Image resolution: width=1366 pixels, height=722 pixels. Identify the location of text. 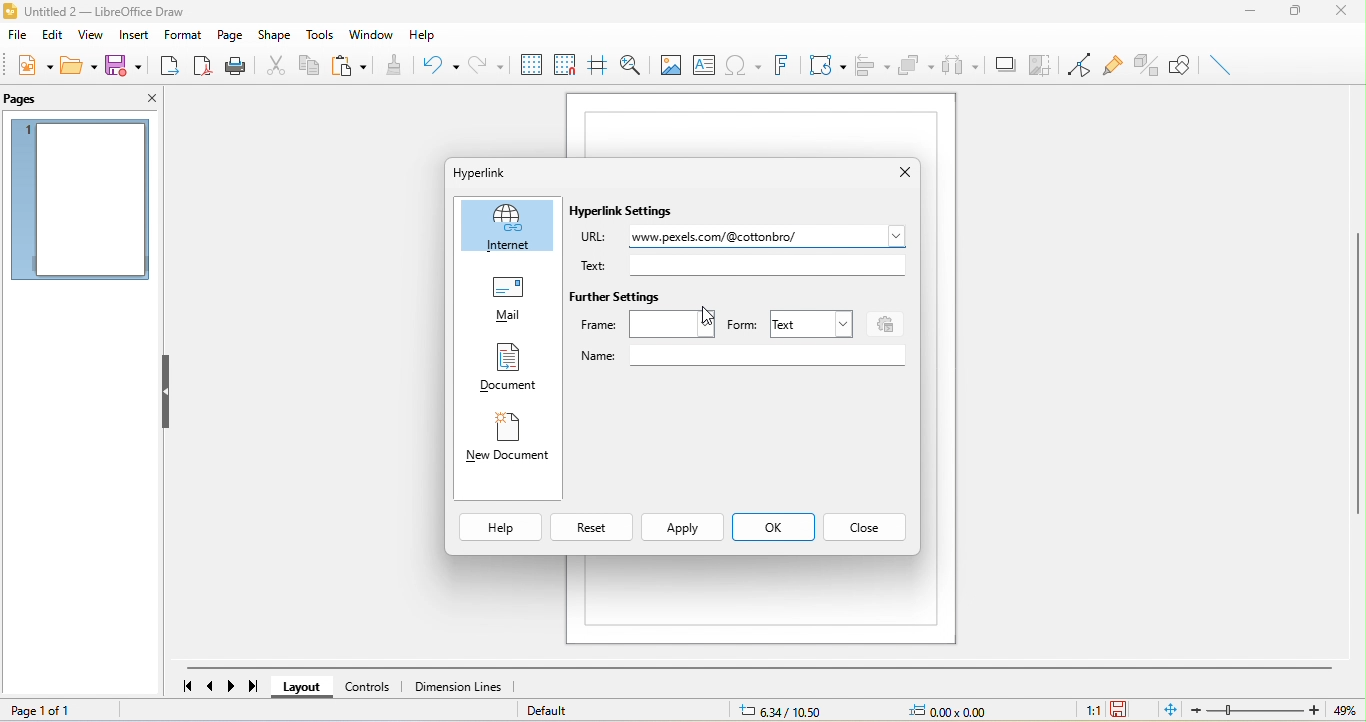
(600, 265).